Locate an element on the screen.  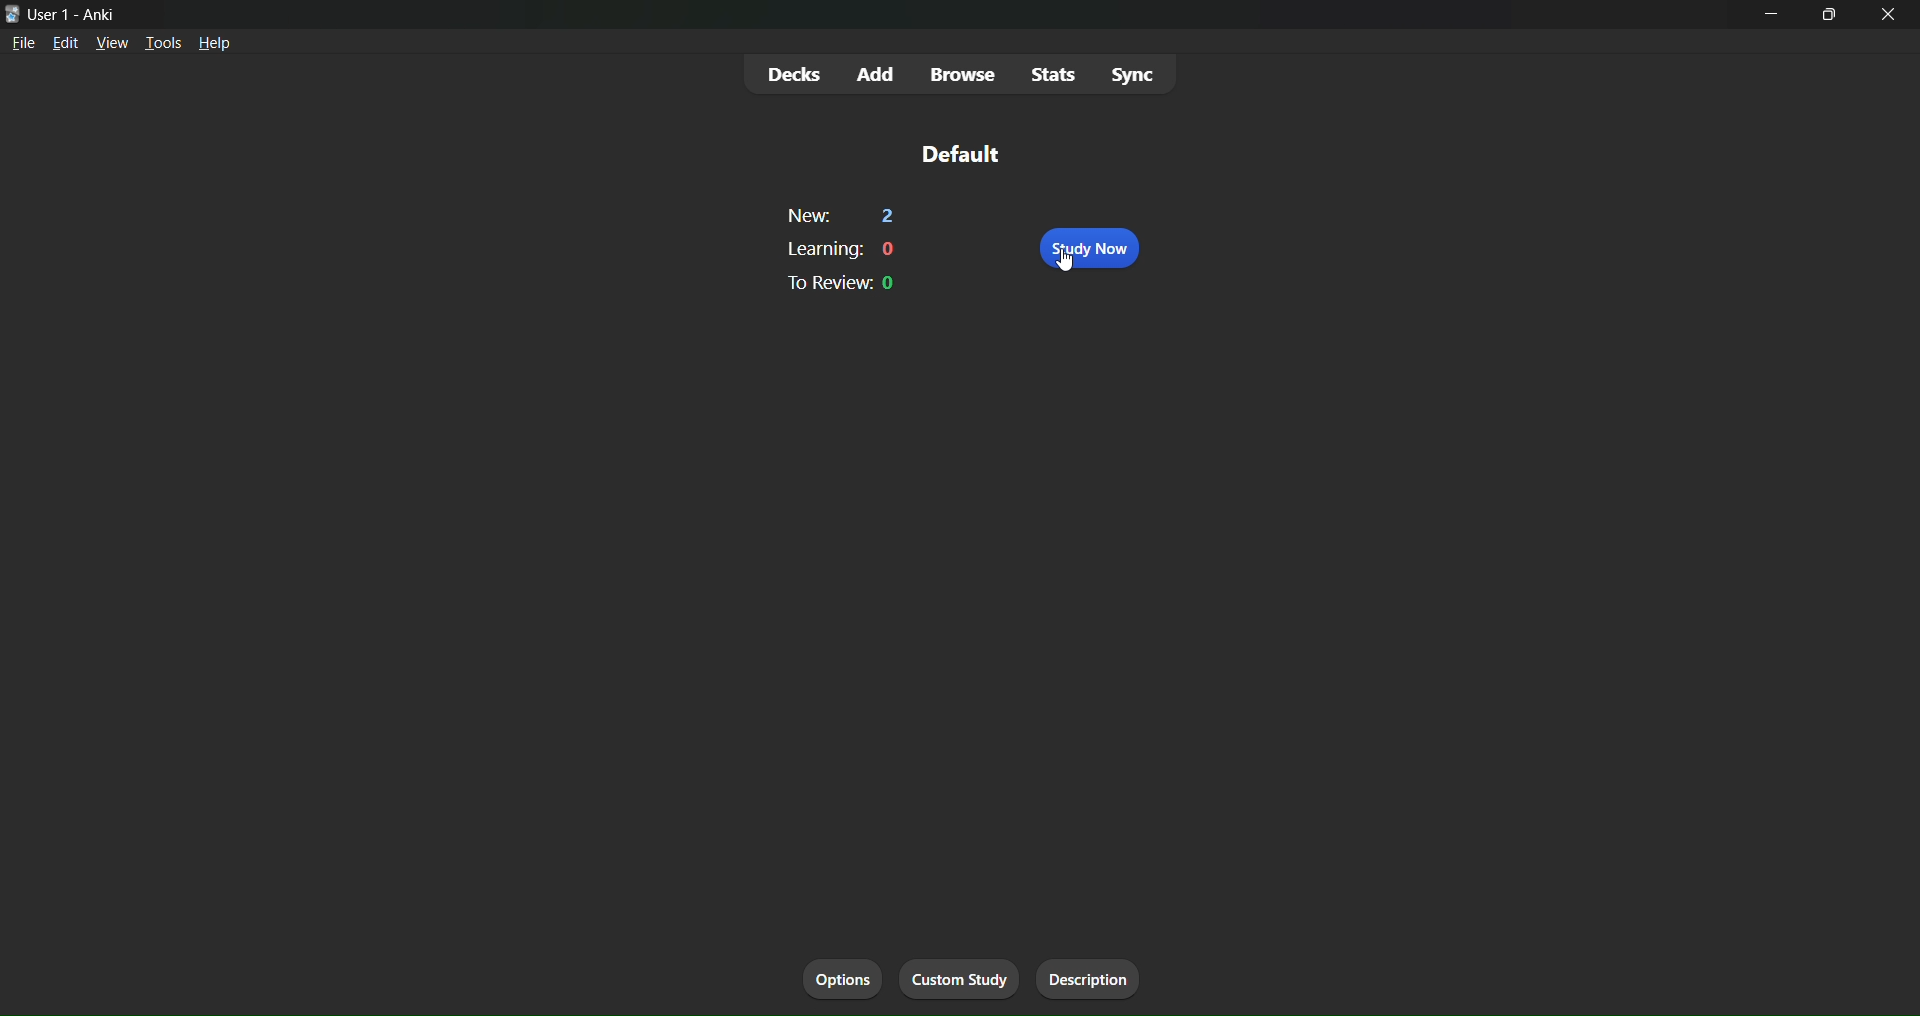
description is located at coordinates (1092, 978).